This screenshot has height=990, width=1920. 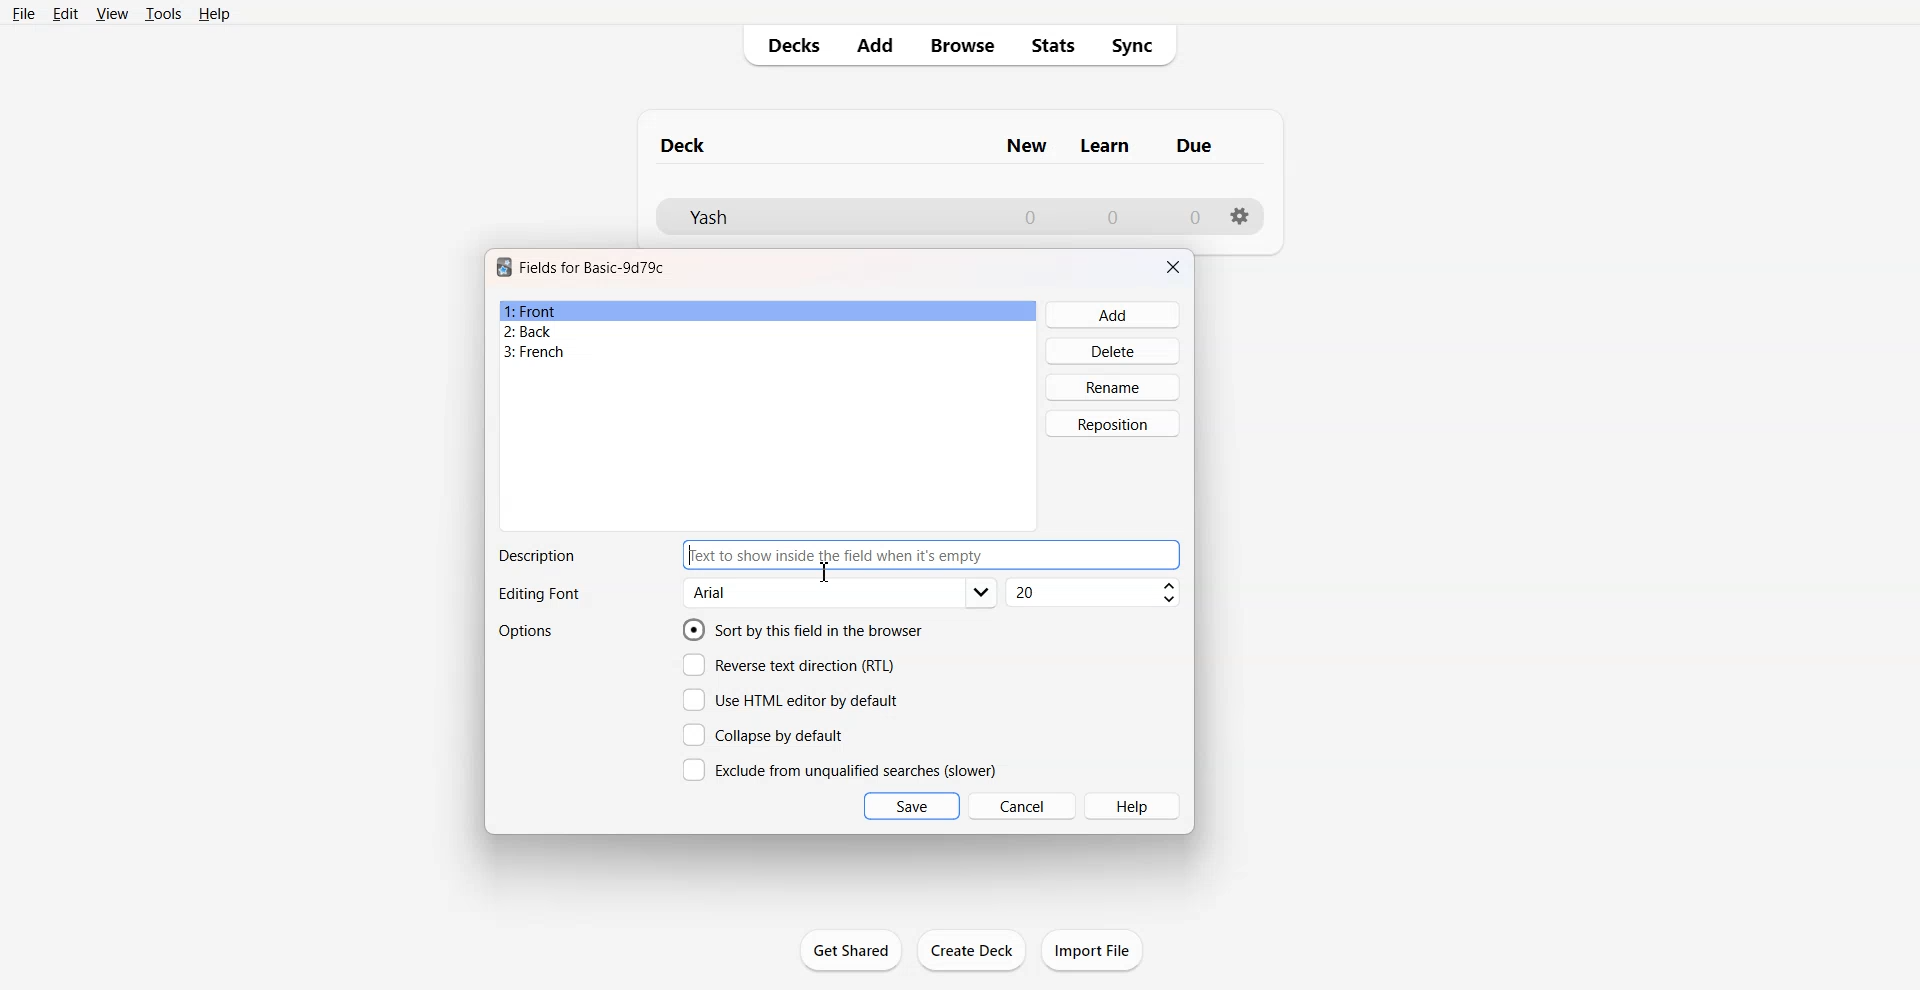 What do you see at coordinates (803, 629) in the screenshot?
I see `Sort by this field in the browser` at bounding box center [803, 629].